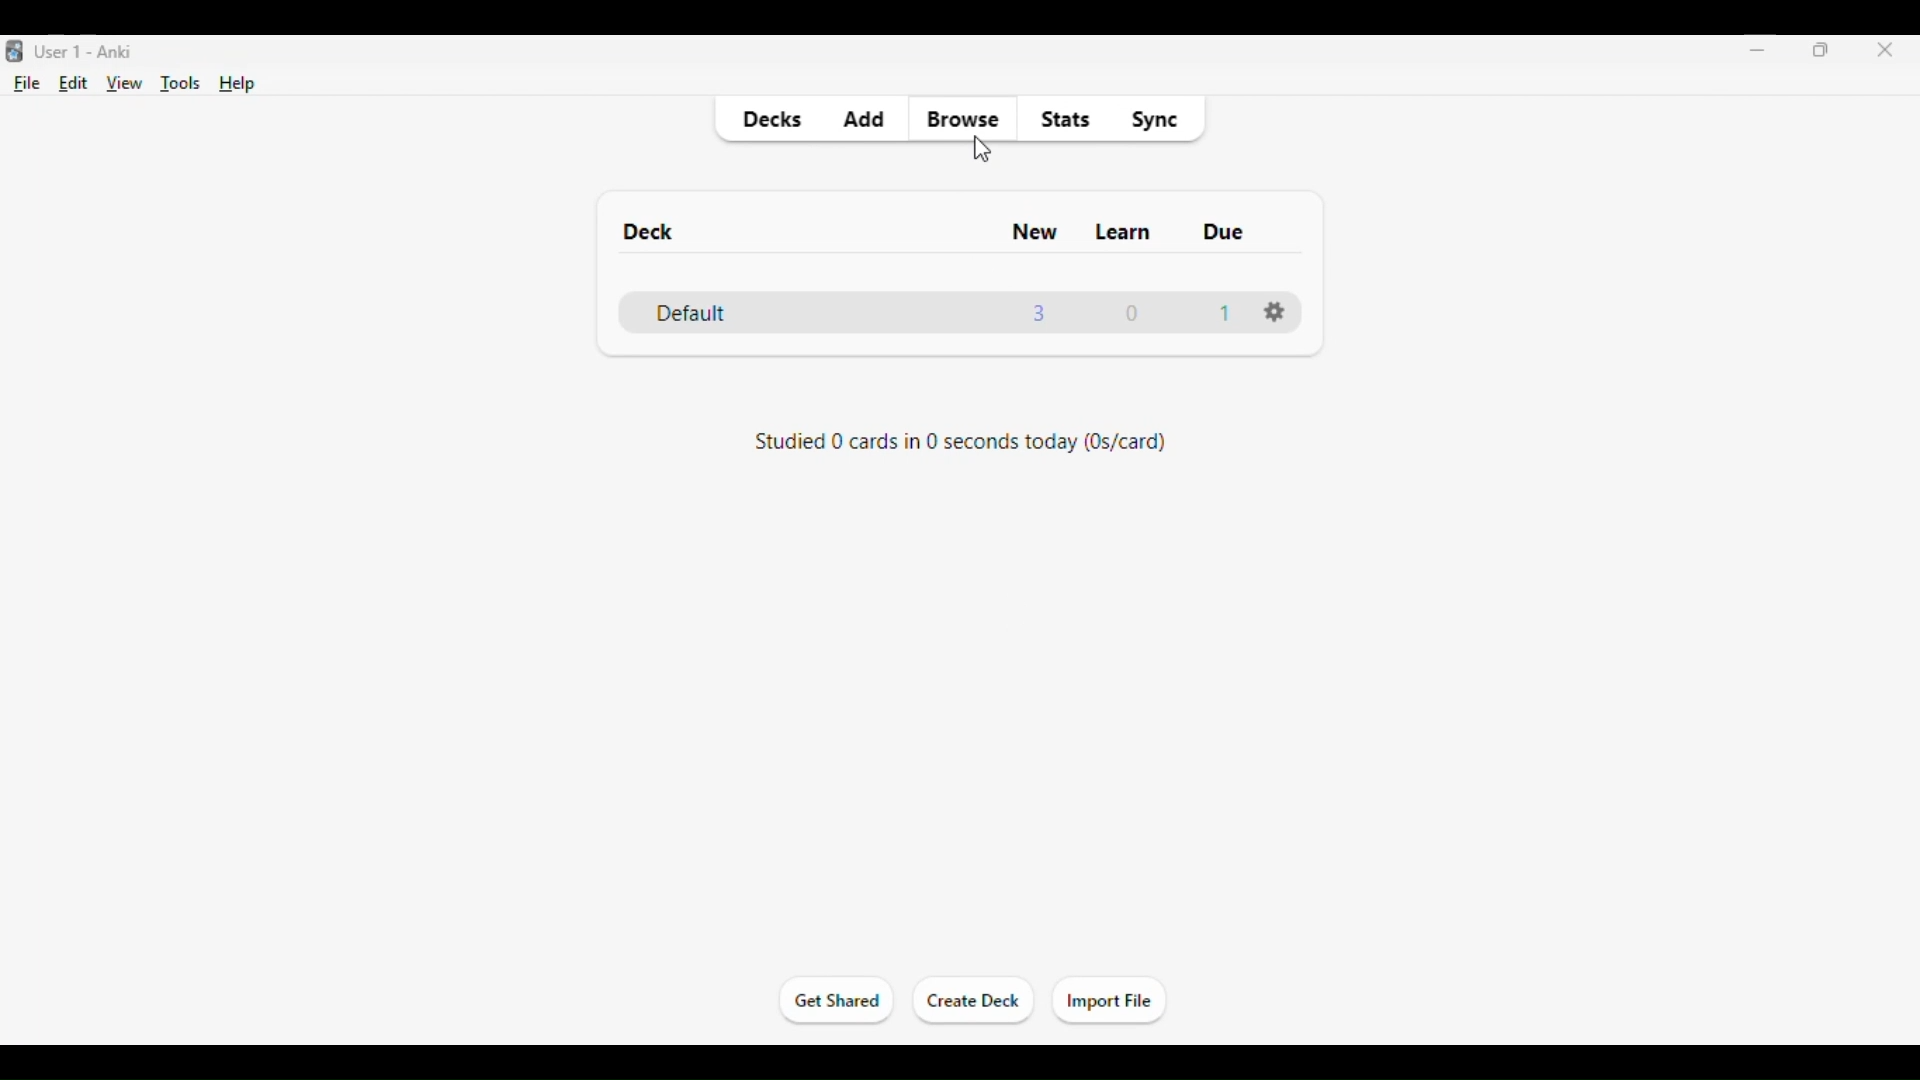 Image resolution: width=1920 pixels, height=1080 pixels. I want to click on sync, so click(1154, 120).